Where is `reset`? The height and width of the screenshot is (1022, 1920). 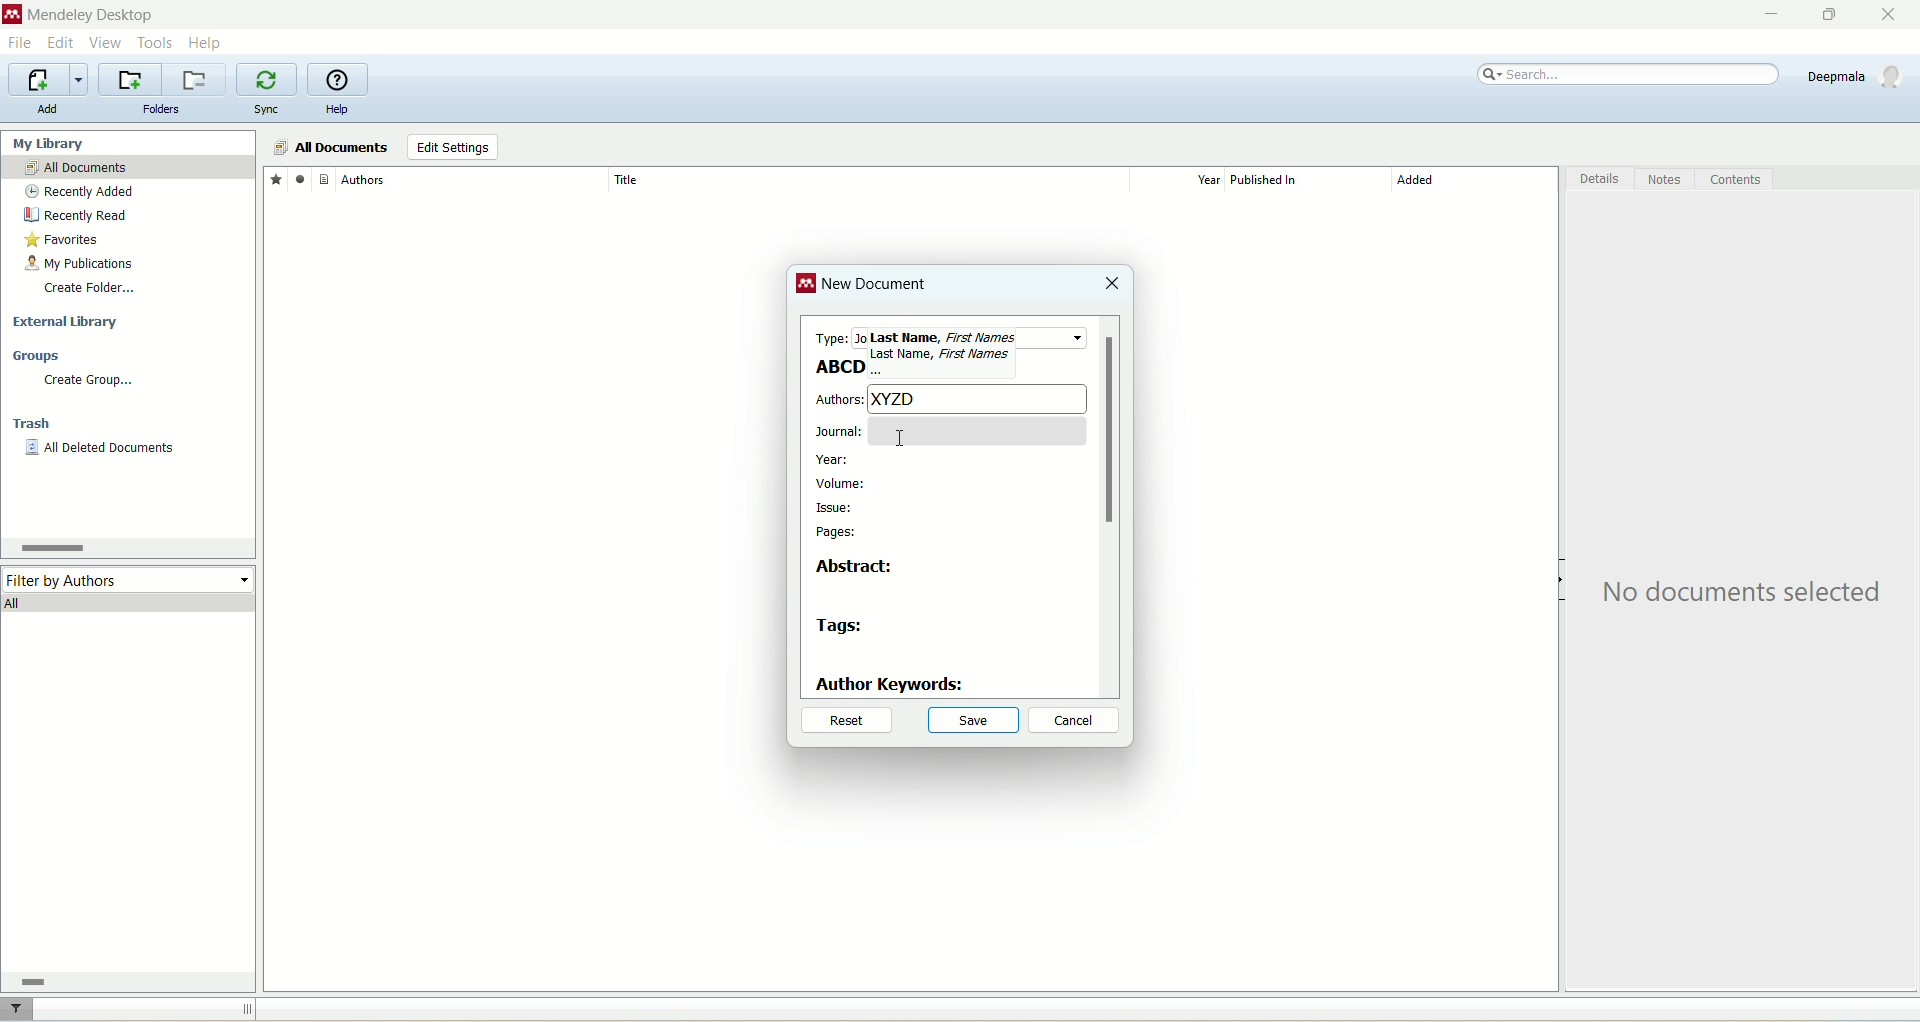
reset is located at coordinates (844, 722).